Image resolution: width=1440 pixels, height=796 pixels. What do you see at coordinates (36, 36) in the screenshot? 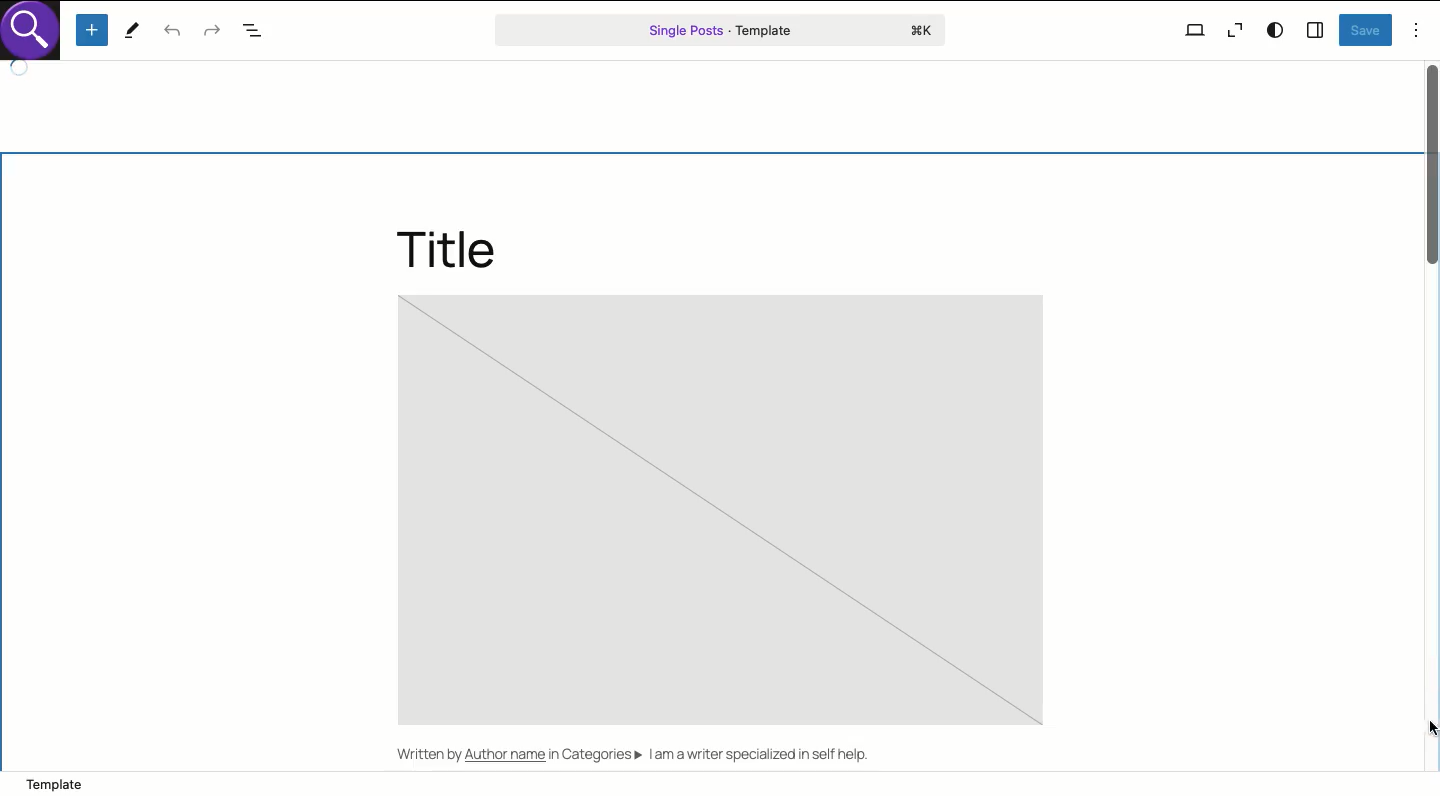
I see `logo` at bounding box center [36, 36].